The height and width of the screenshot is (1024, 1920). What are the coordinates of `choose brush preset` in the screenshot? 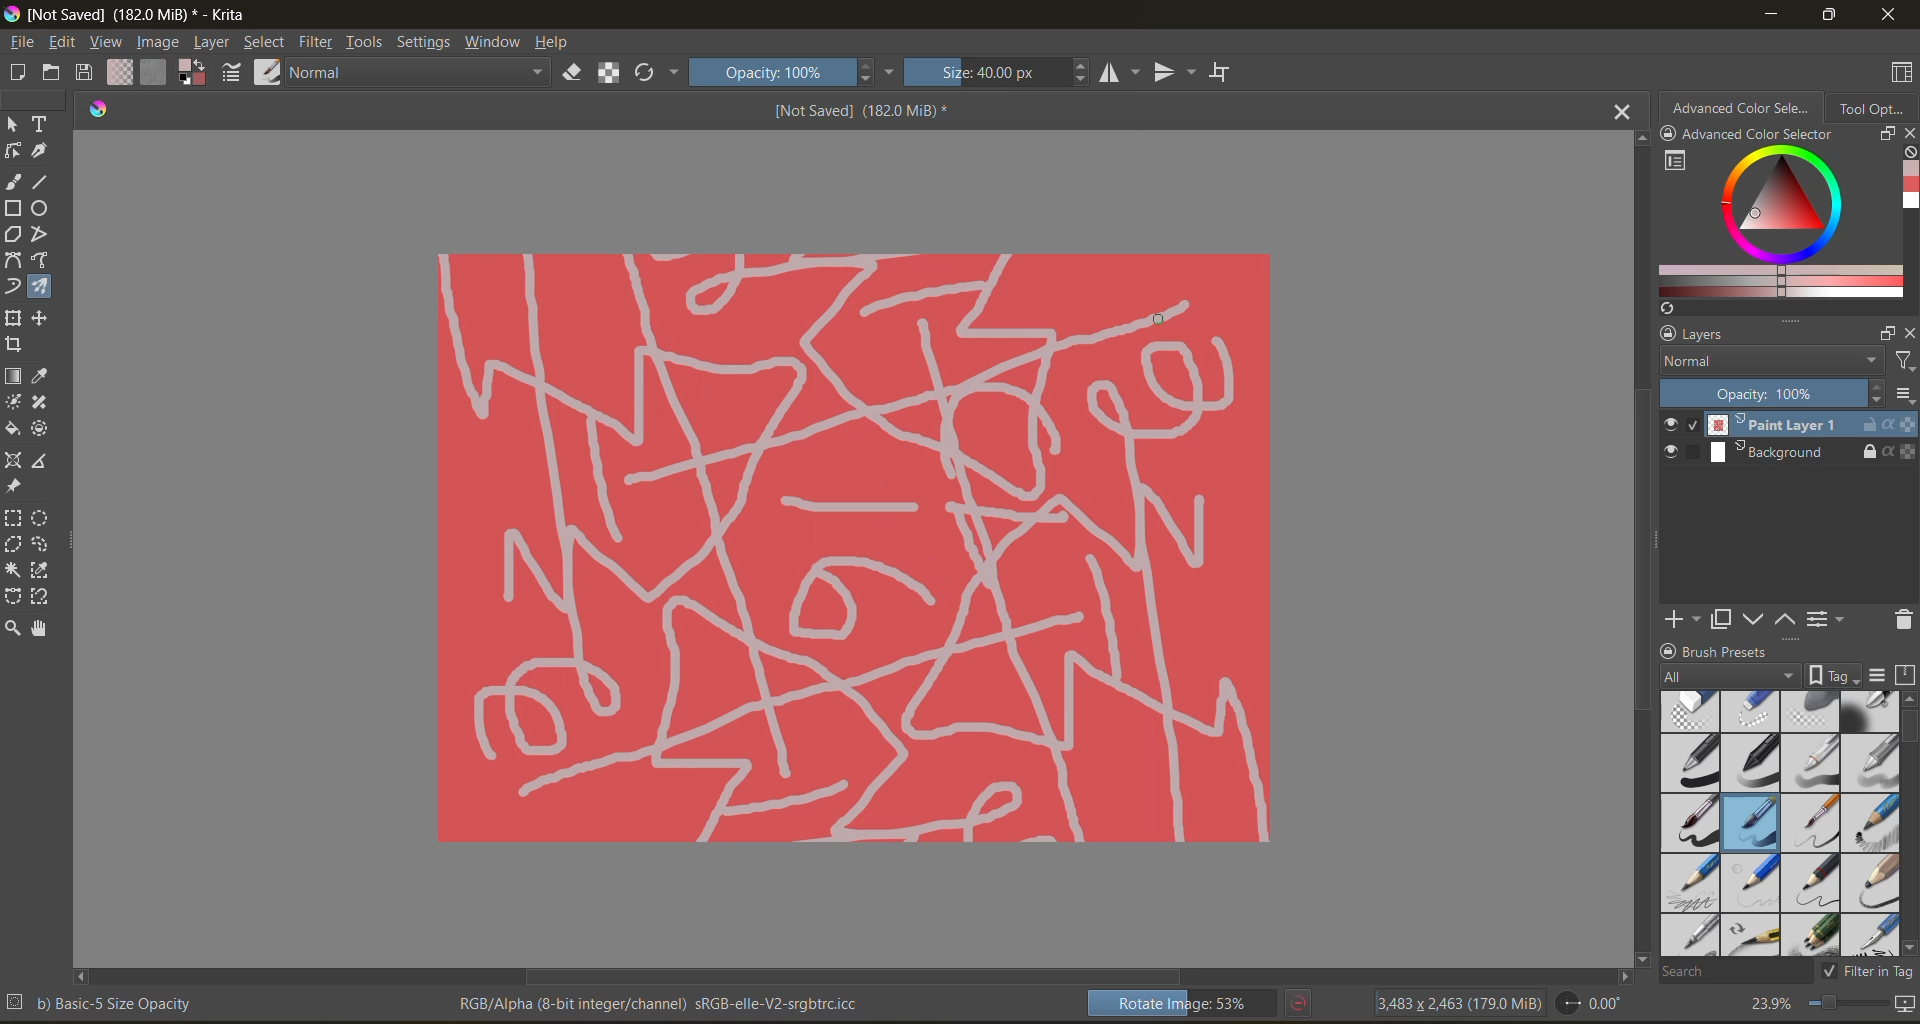 It's located at (267, 75).